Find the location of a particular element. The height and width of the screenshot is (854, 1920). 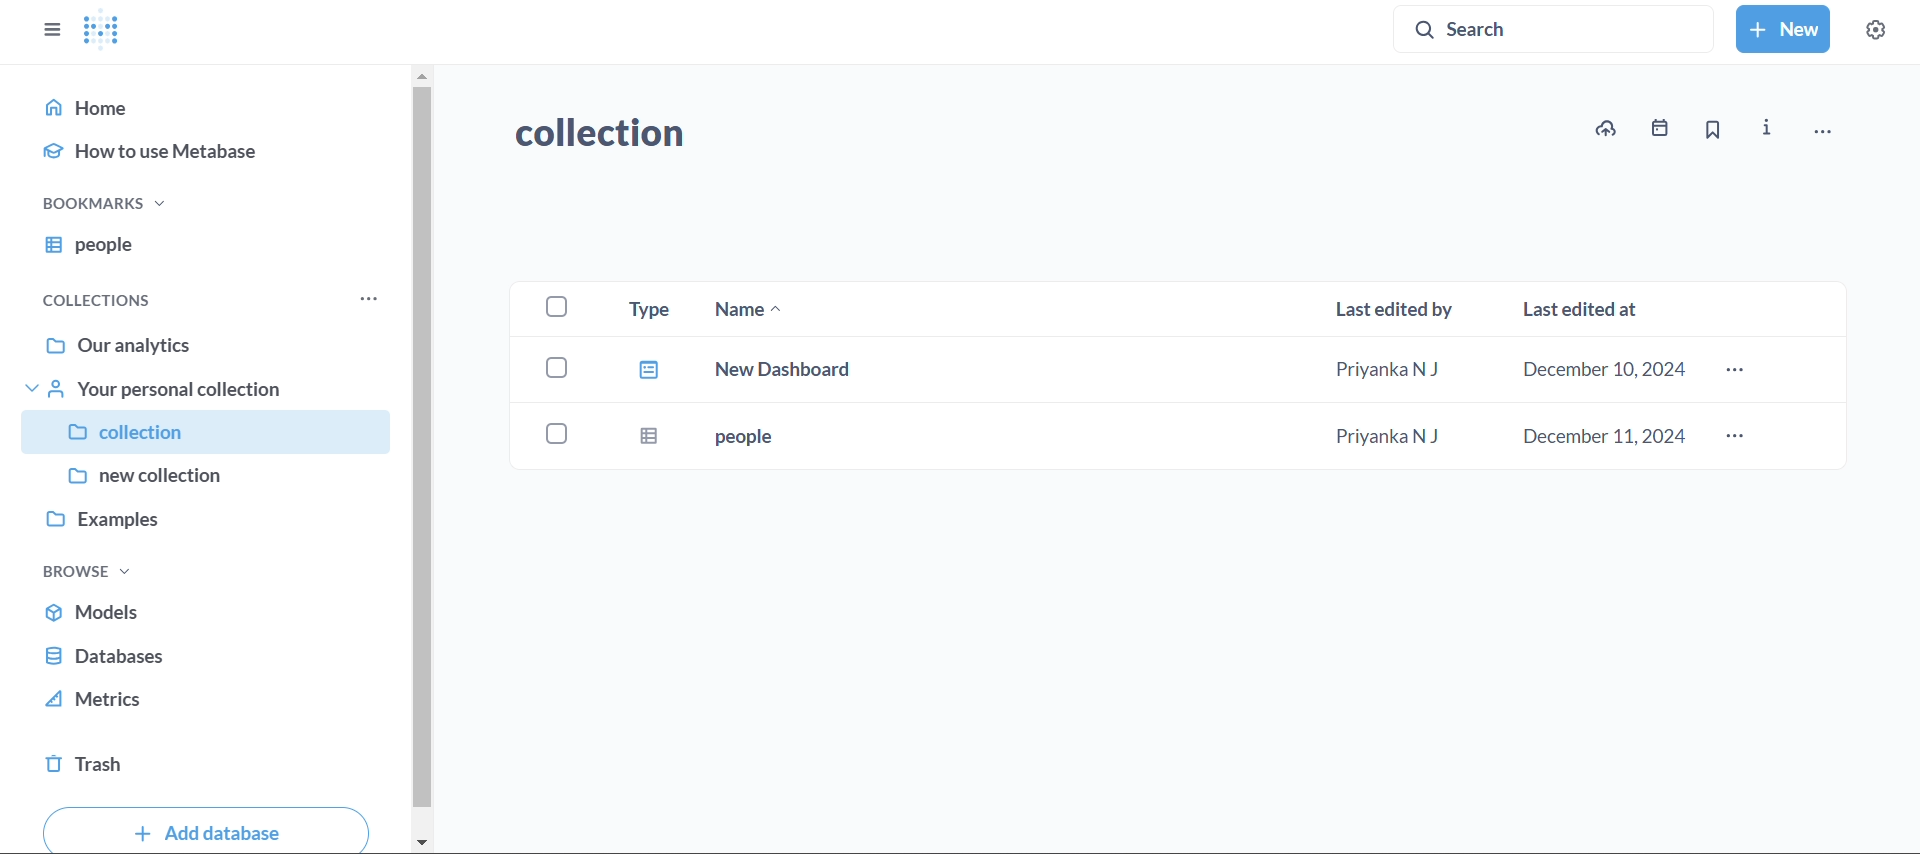

last edited by is located at coordinates (1393, 311).